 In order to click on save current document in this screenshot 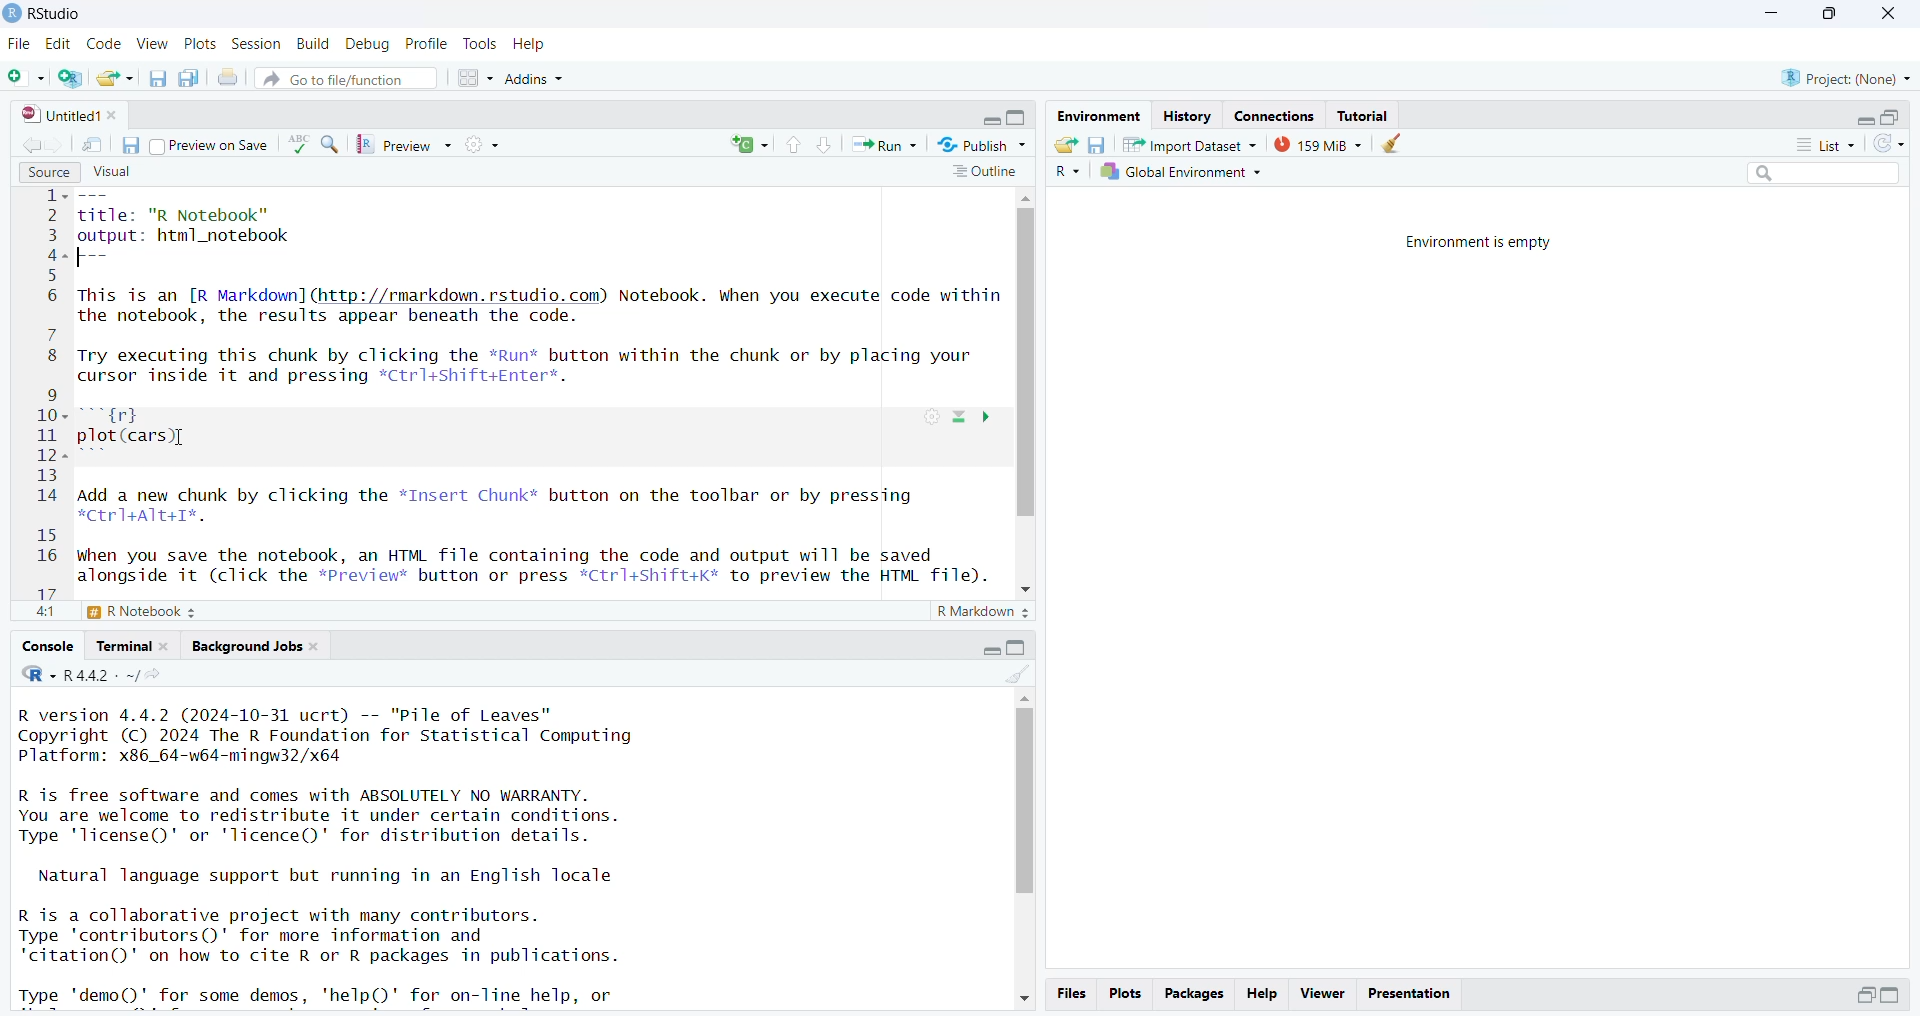, I will do `click(131, 144)`.